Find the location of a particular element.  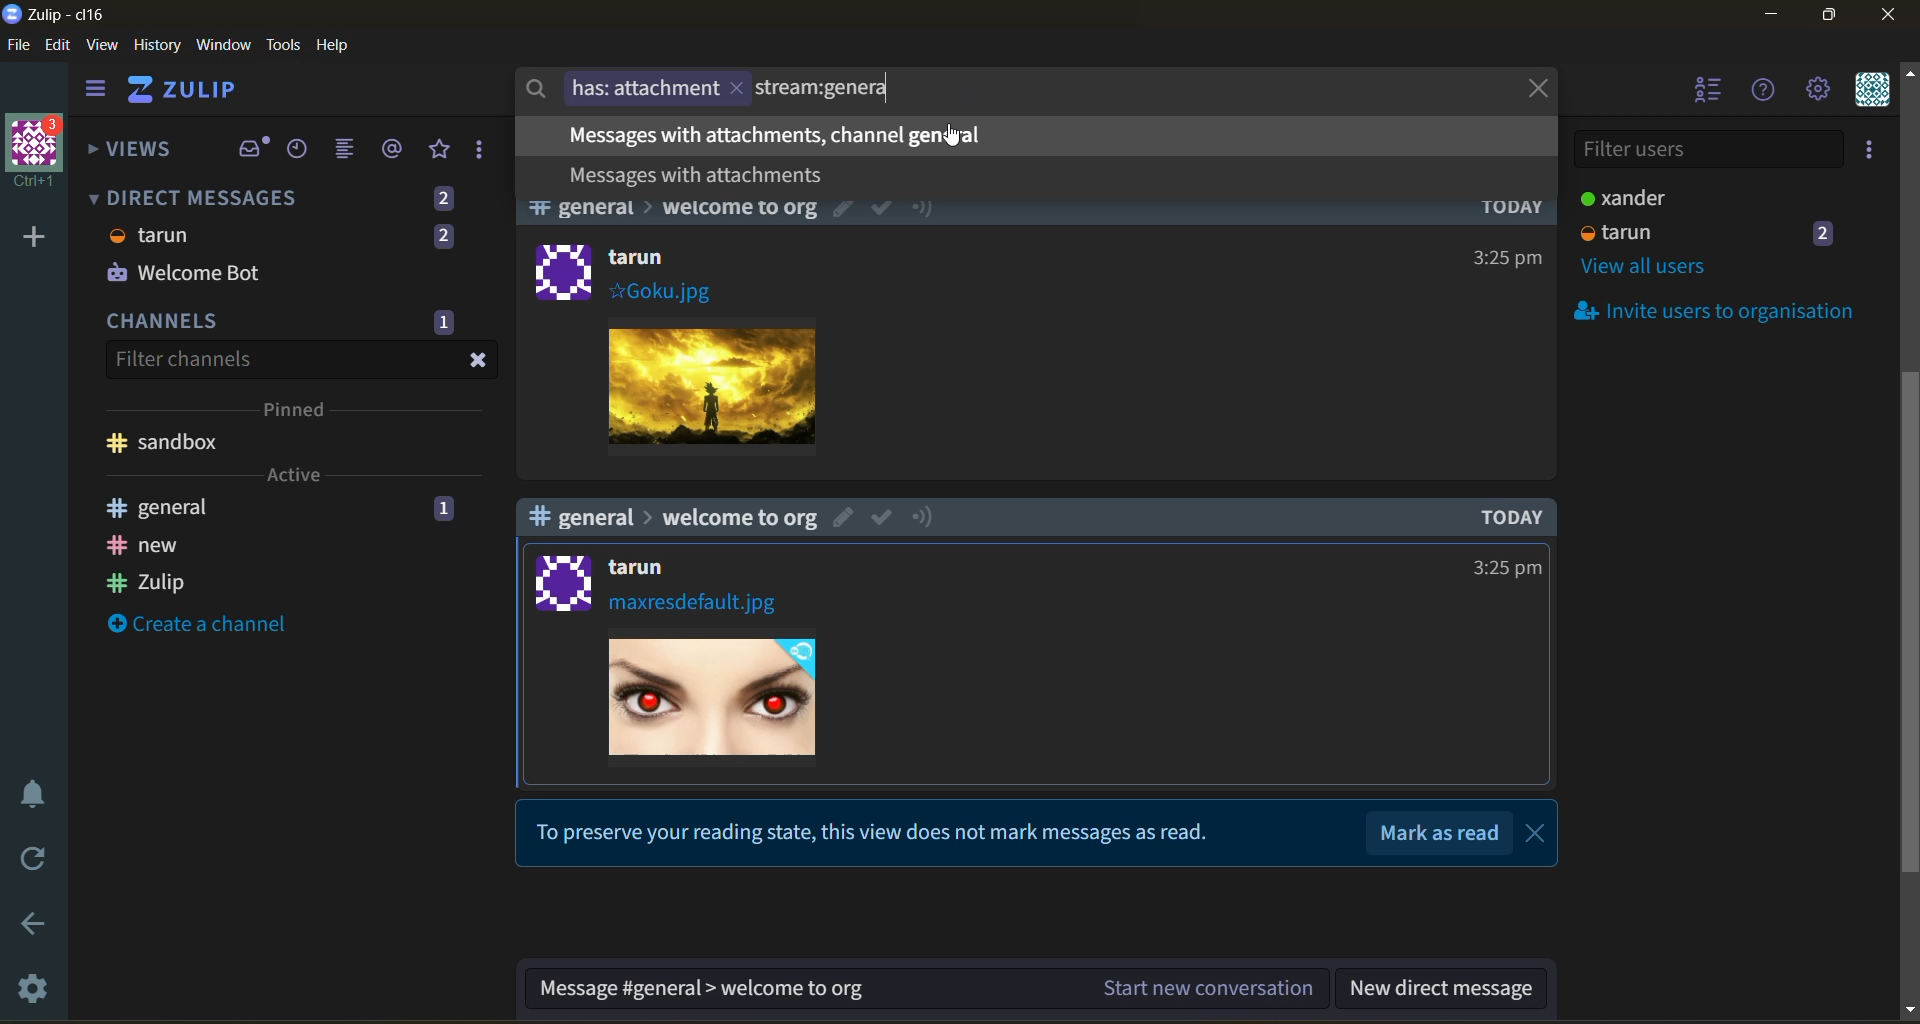

# general is located at coordinates (165, 507).